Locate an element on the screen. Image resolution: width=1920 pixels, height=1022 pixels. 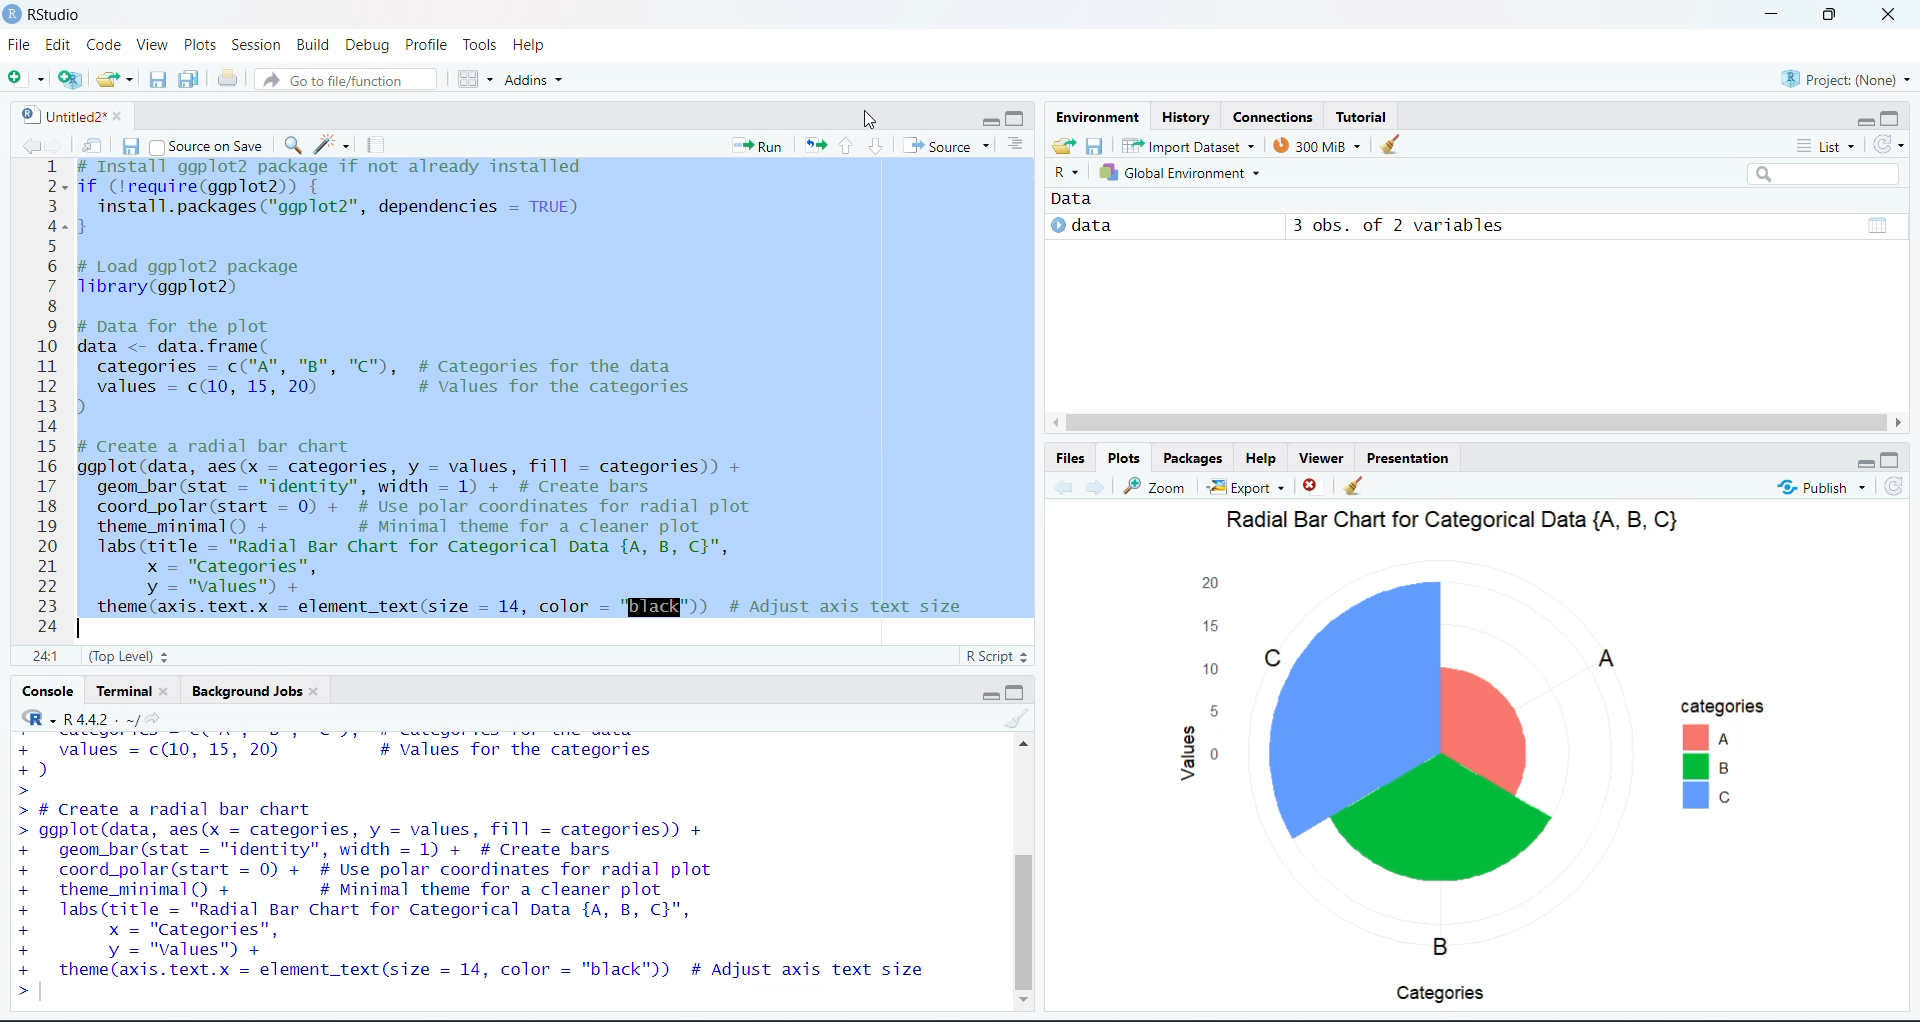
Go to file/function is located at coordinates (343, 80).